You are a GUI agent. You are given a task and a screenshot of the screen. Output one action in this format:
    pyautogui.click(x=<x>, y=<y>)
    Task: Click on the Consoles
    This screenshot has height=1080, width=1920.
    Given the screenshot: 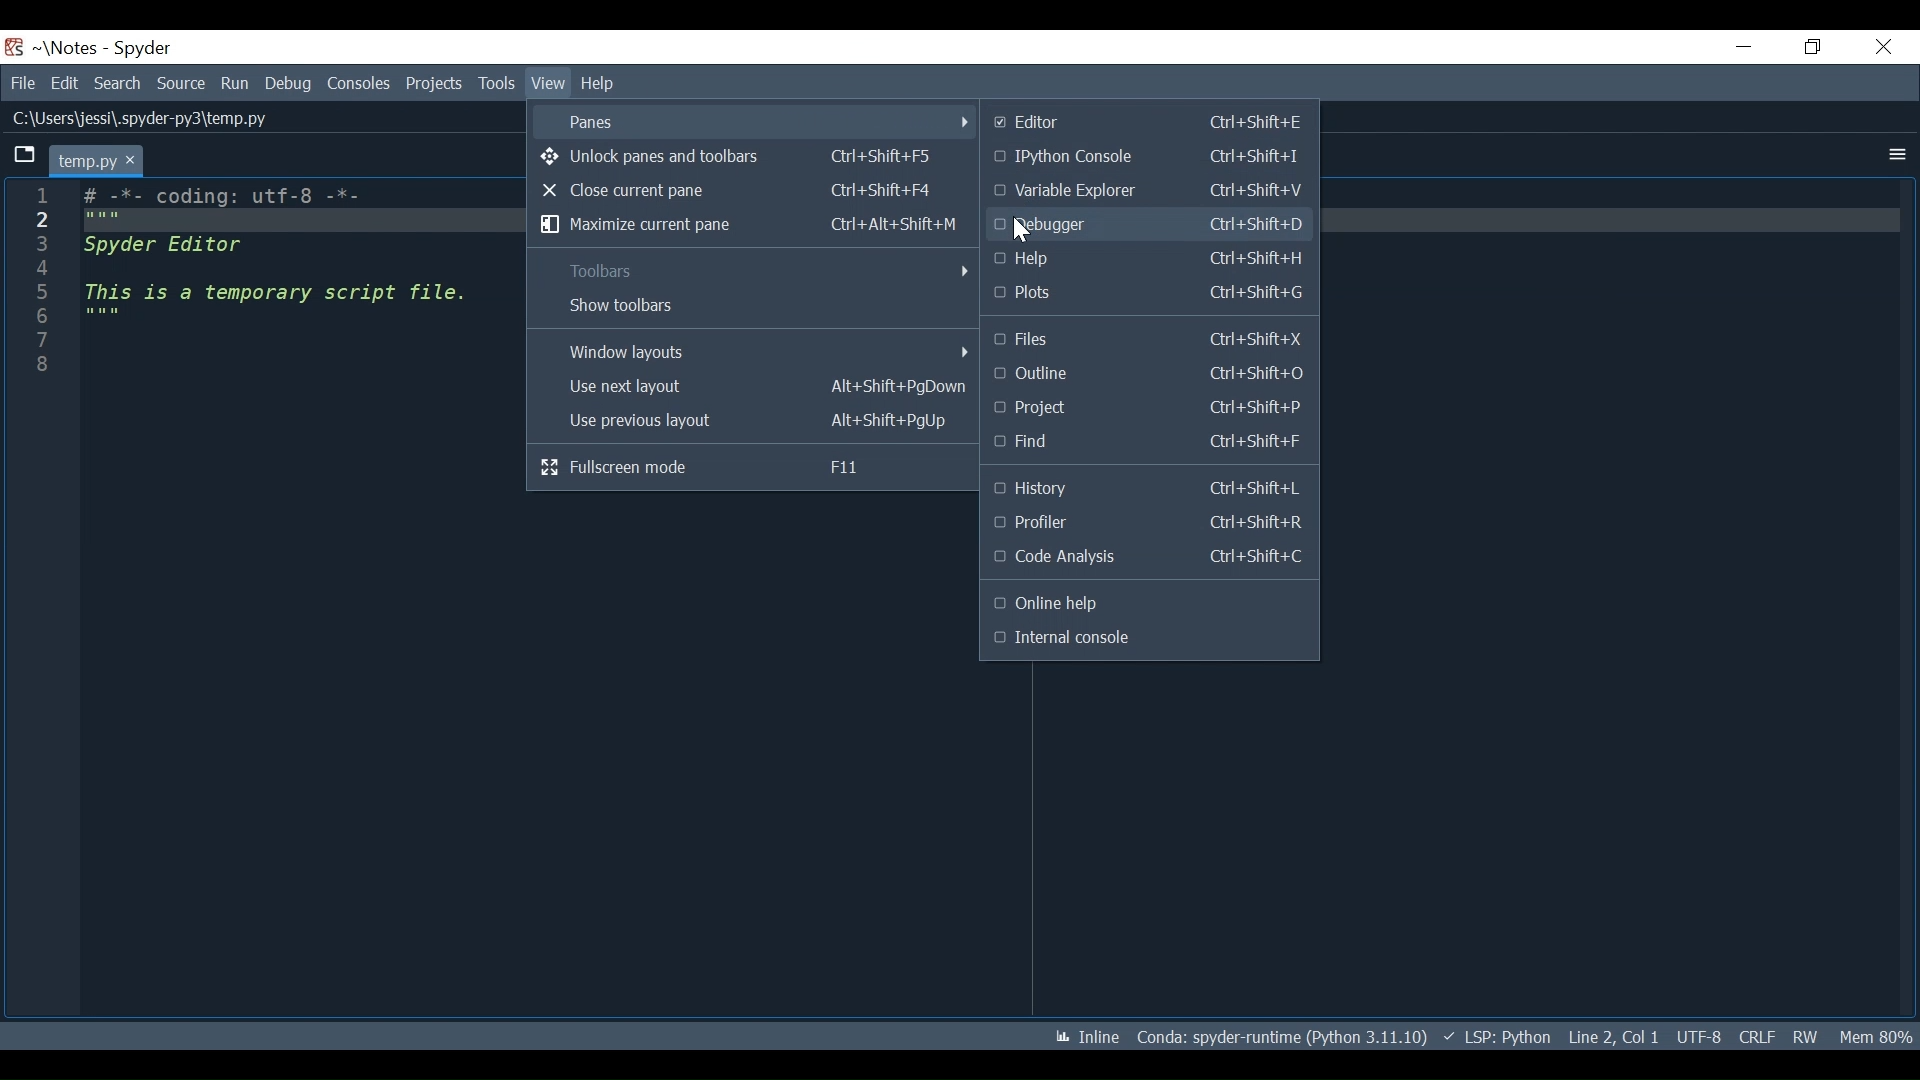 What is the action you would take?
    pyautogui.click(x=358, y=83)
    